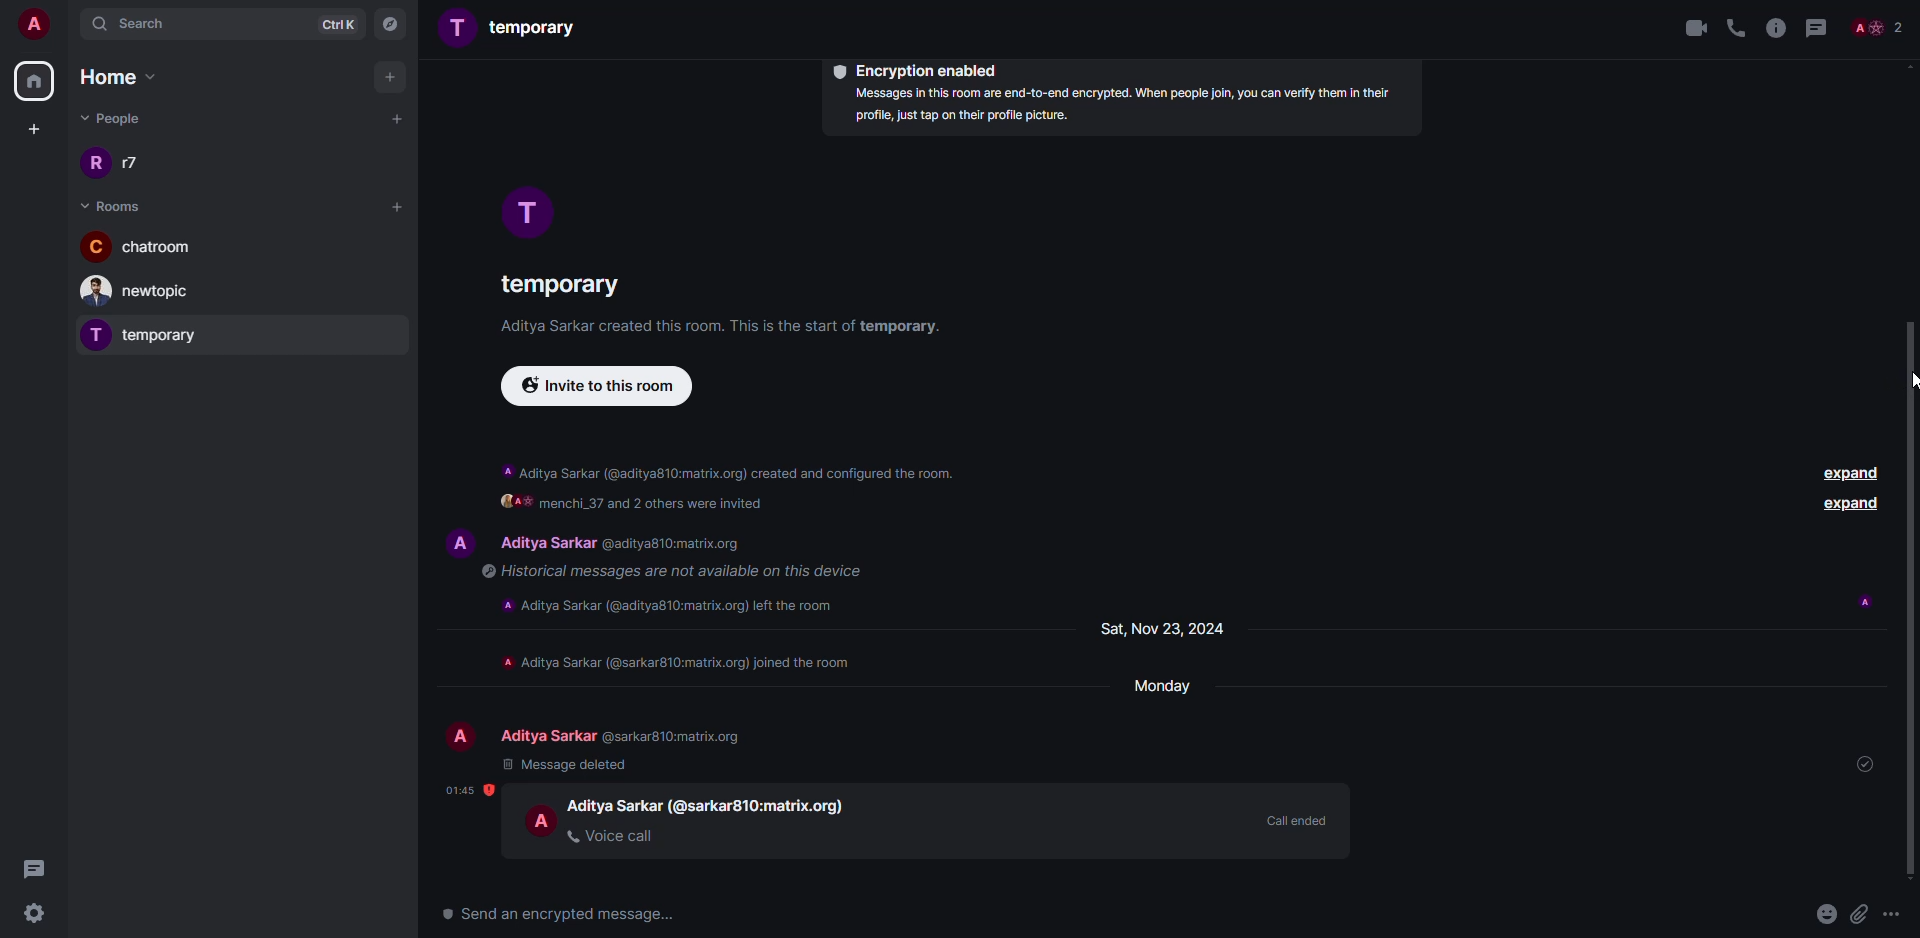 The height and width of the screenshot is (938, 1920). I want to click on more, so click(1892, 915).